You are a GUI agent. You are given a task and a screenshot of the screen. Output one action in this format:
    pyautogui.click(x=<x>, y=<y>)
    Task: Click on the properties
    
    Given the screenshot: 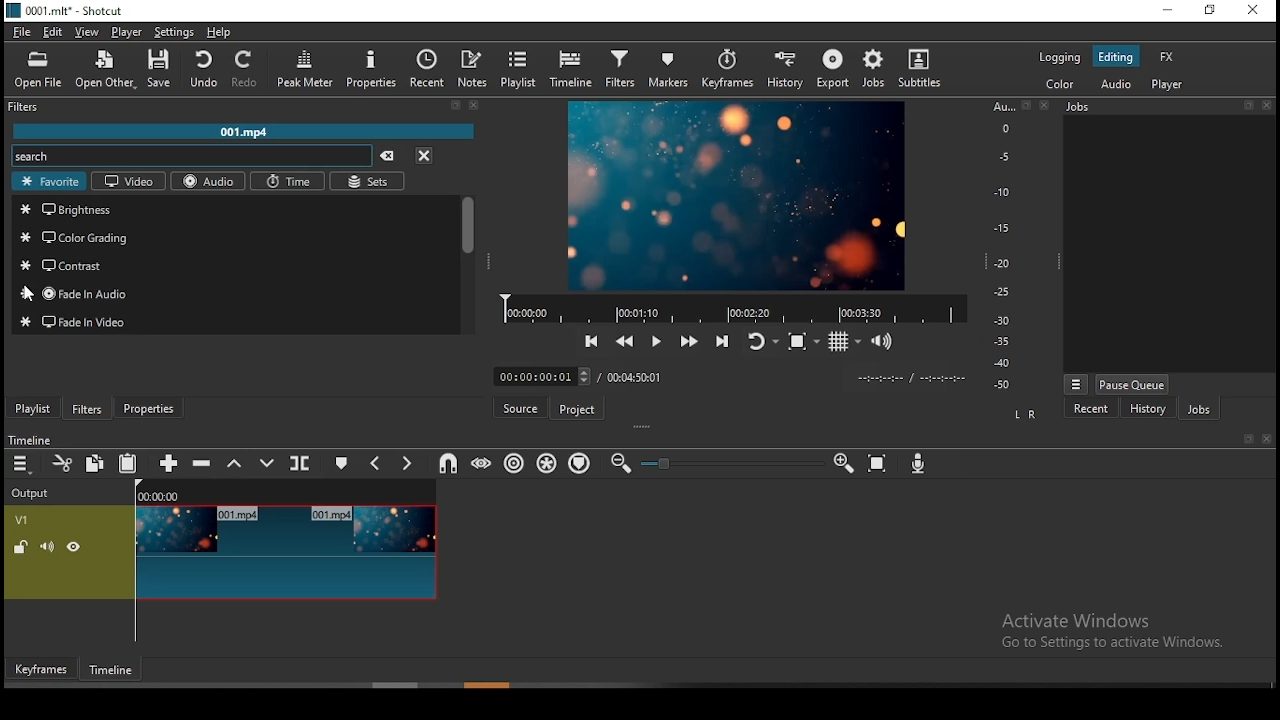 What is the action you would take?
    pyautogui.click(x=372, y=70)
    